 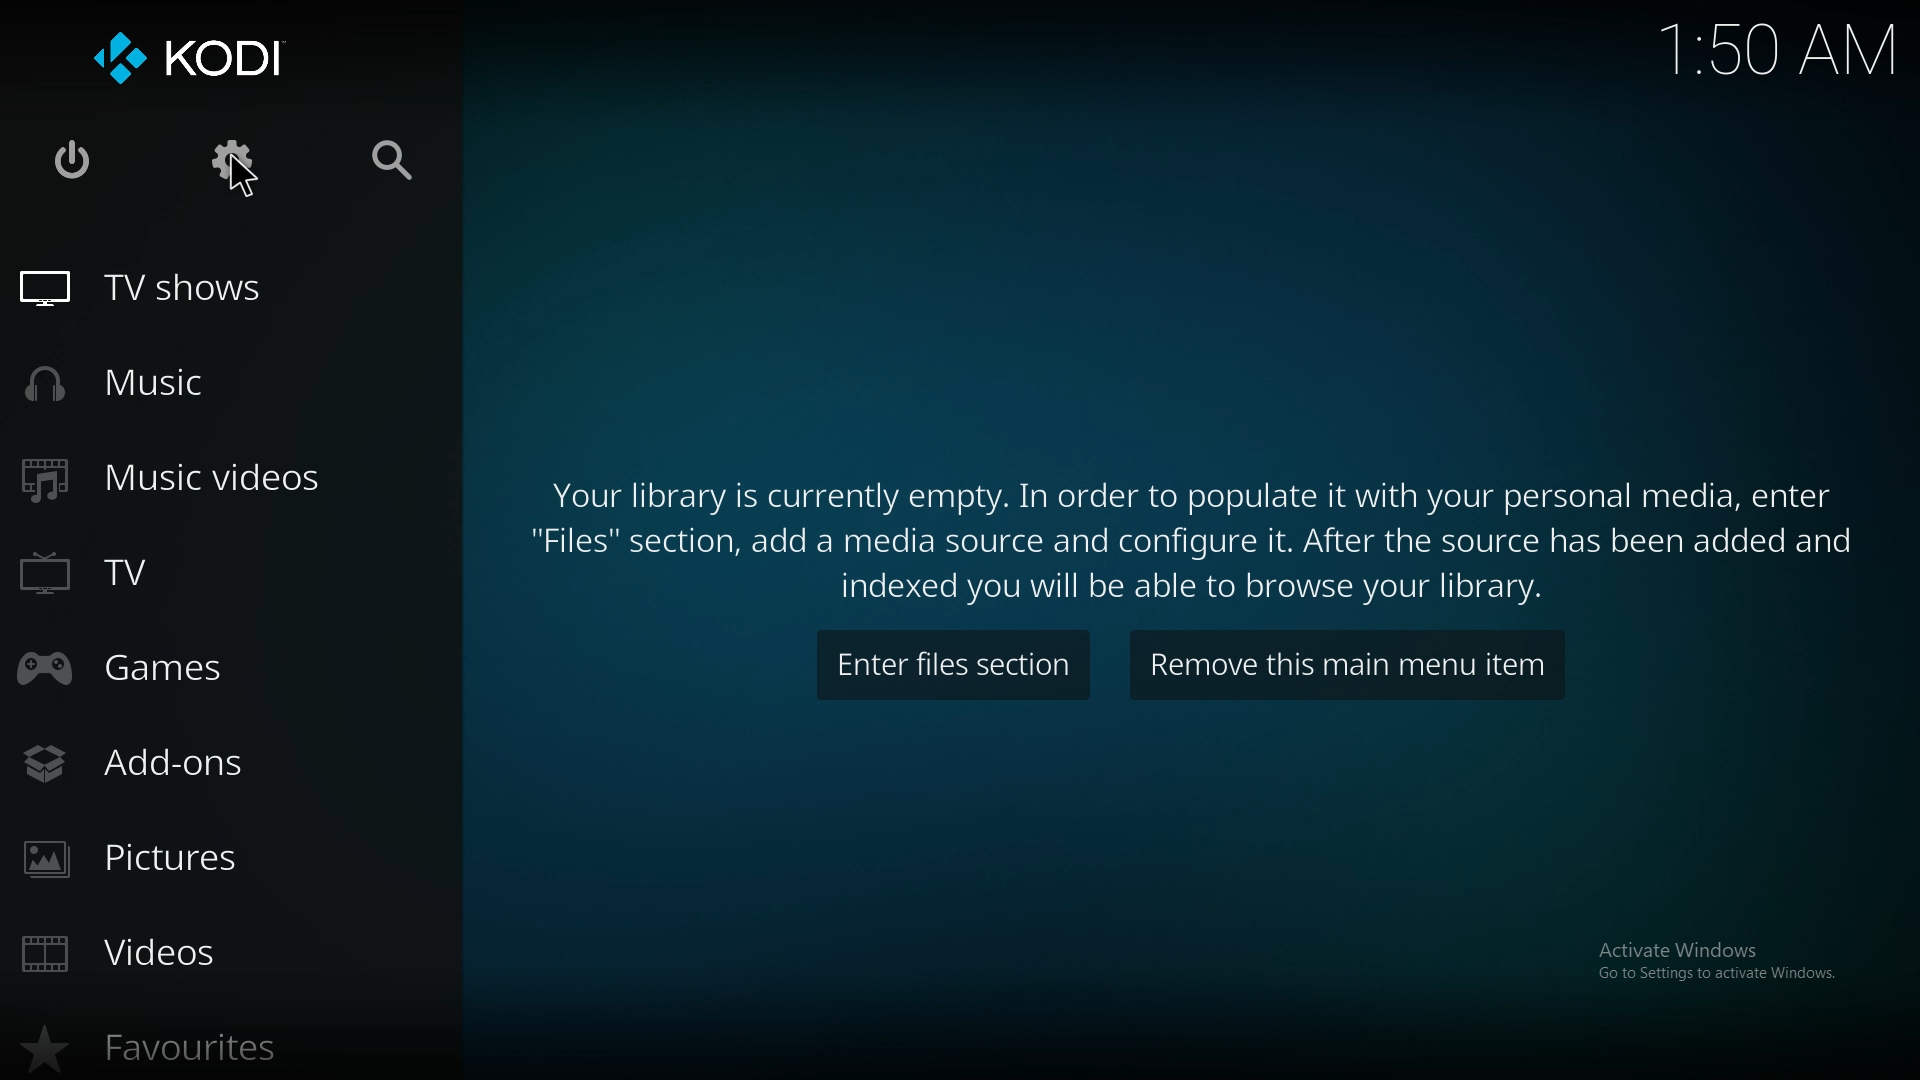 What do you see at coordinates (152, 769) in the screenshot?
I see `add ons` at bounding box center [152, 769].